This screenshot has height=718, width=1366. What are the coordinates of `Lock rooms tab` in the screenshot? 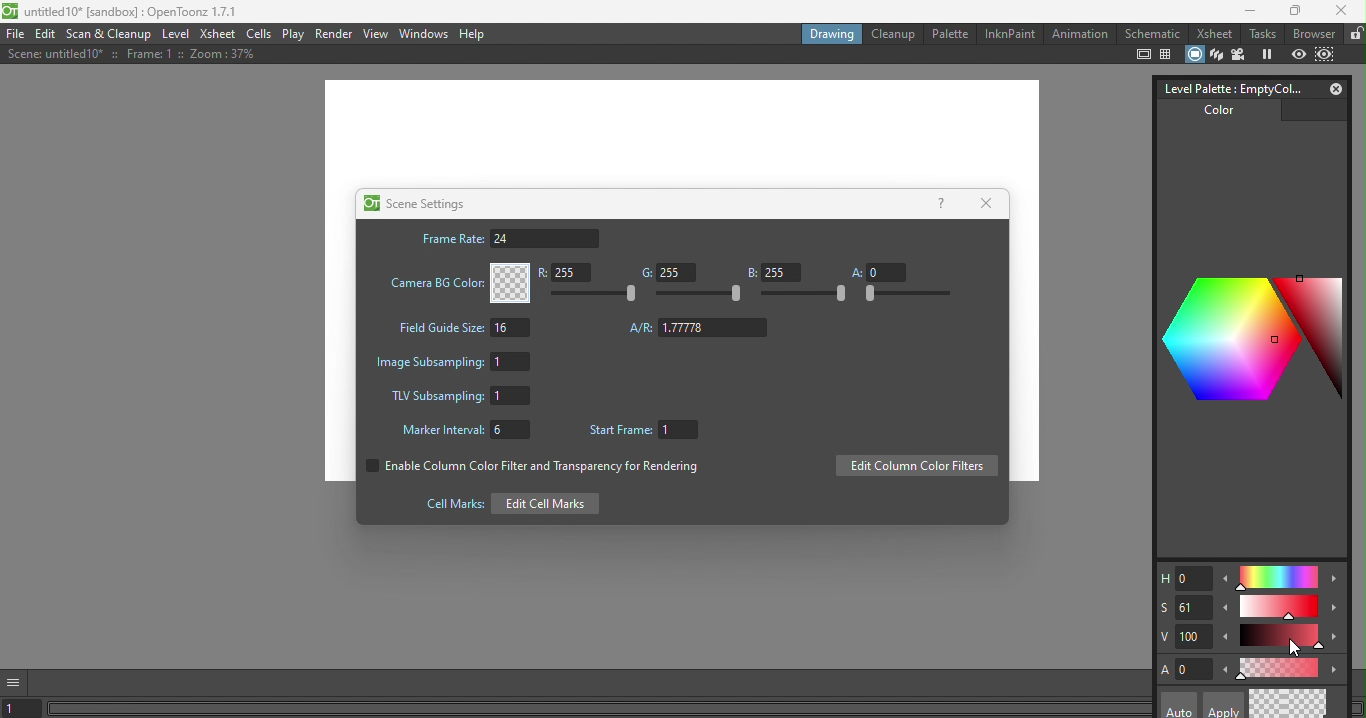 It's located at (1354, 34).